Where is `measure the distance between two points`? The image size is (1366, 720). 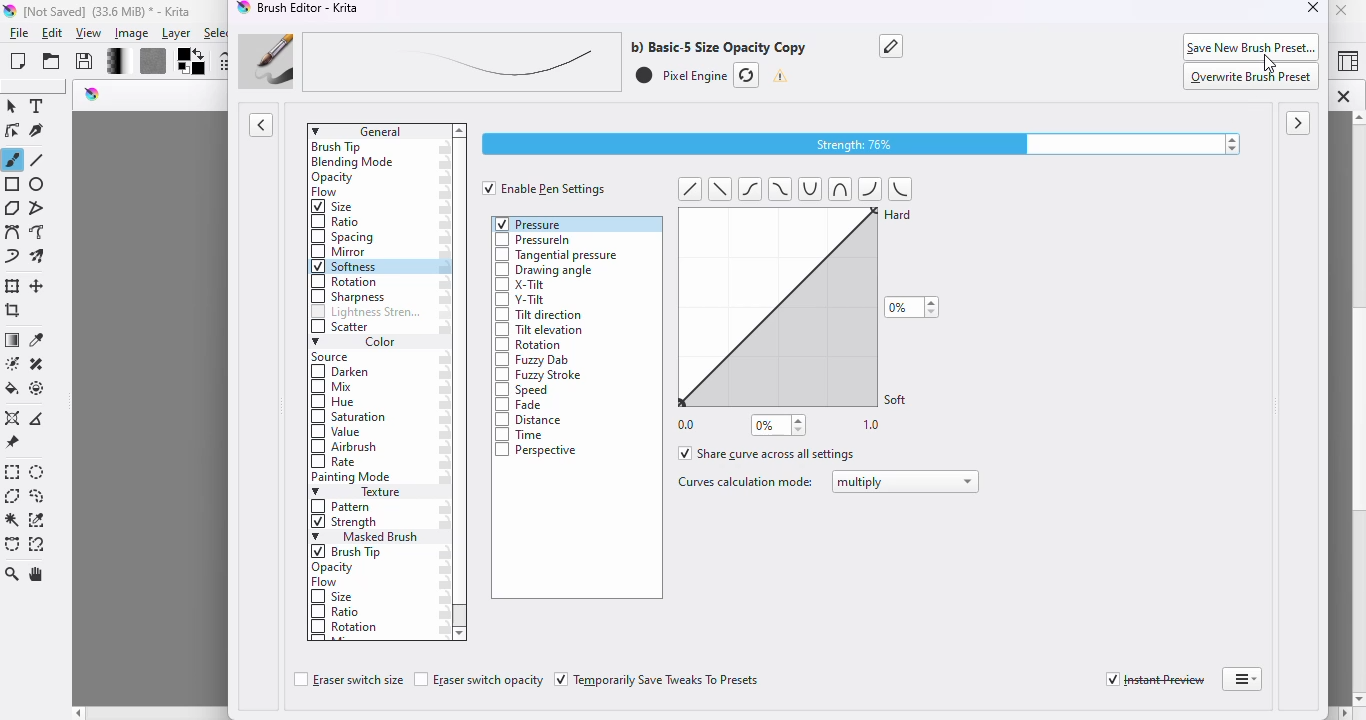 measure the distance between two points is located at coordinates (40, 417).